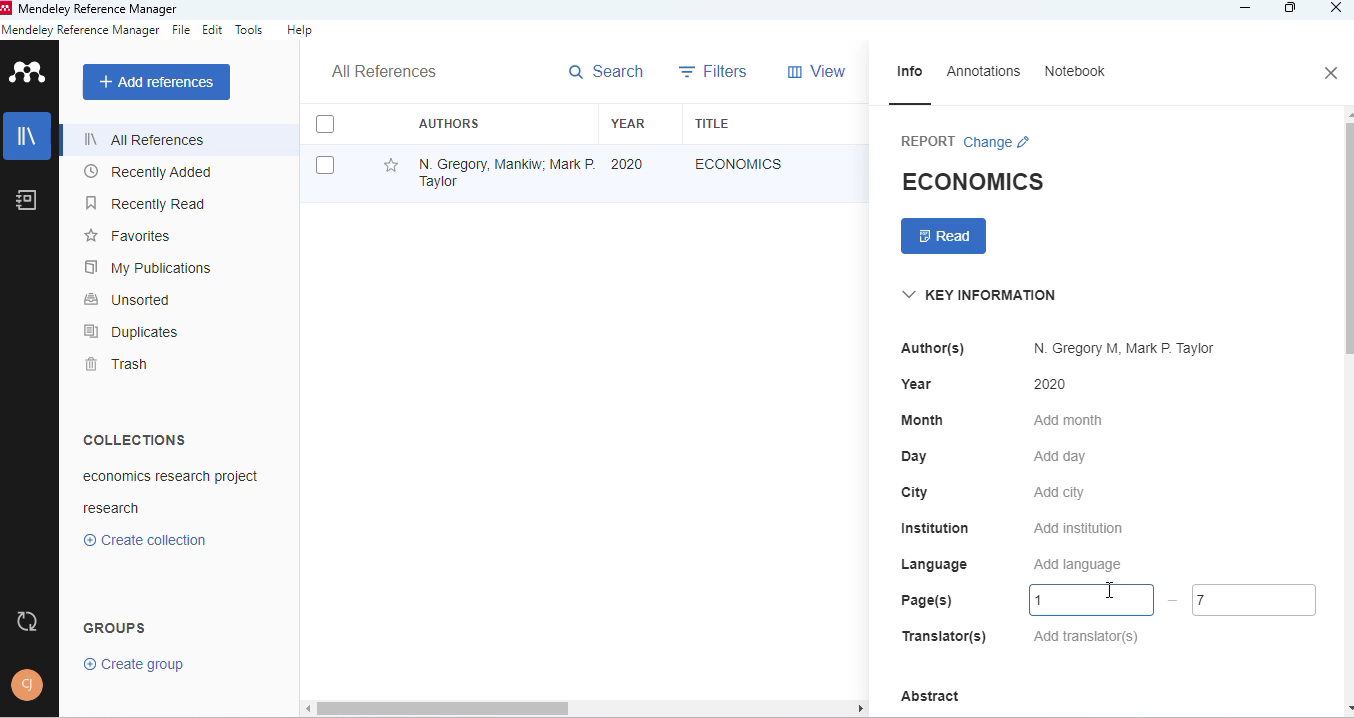 The height and width of the screenshot is (718, 1354). Describe the element at coordinates (127, 300) in the screenshot. I see `unsorted` at that location.